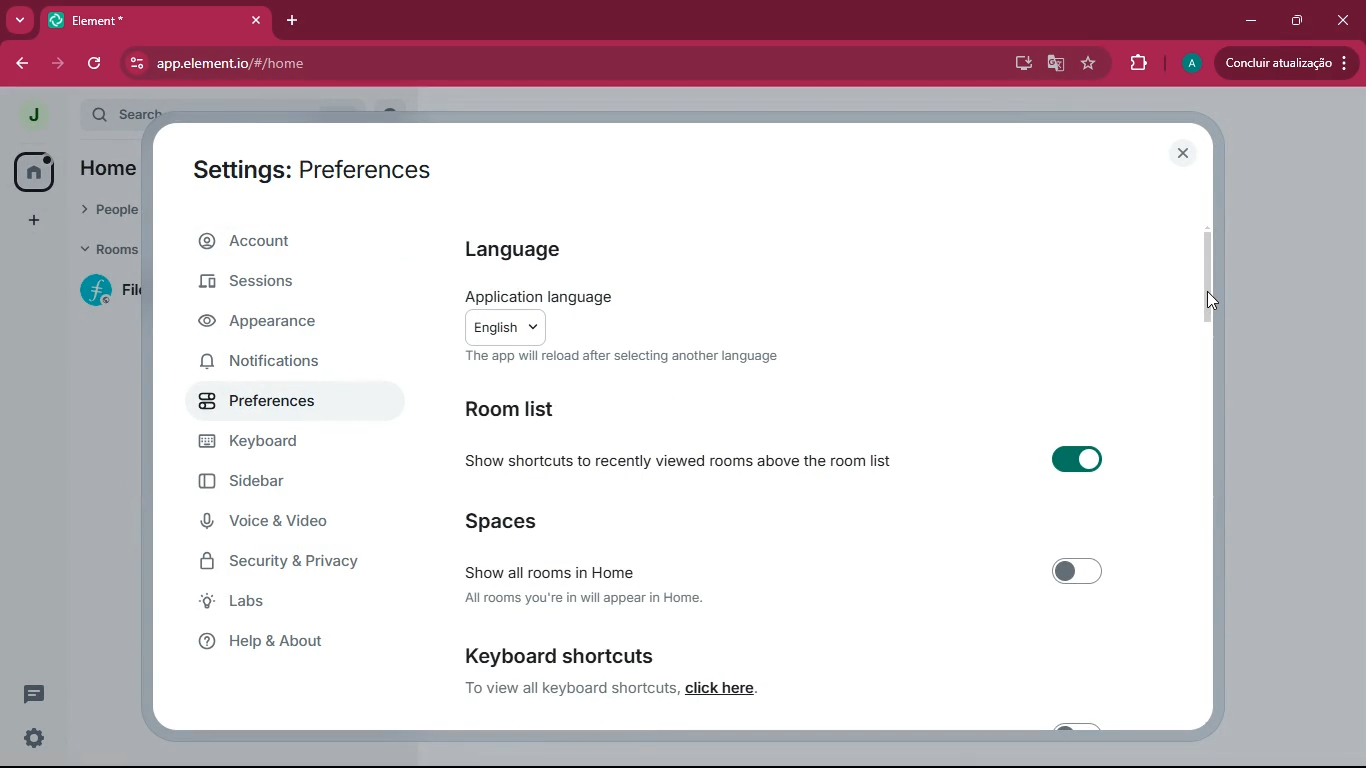 The width and height of the screenshot is (1366, 768). Describe the element at coordinates (1346, 24) in the screenshot. I see `close` at that location.